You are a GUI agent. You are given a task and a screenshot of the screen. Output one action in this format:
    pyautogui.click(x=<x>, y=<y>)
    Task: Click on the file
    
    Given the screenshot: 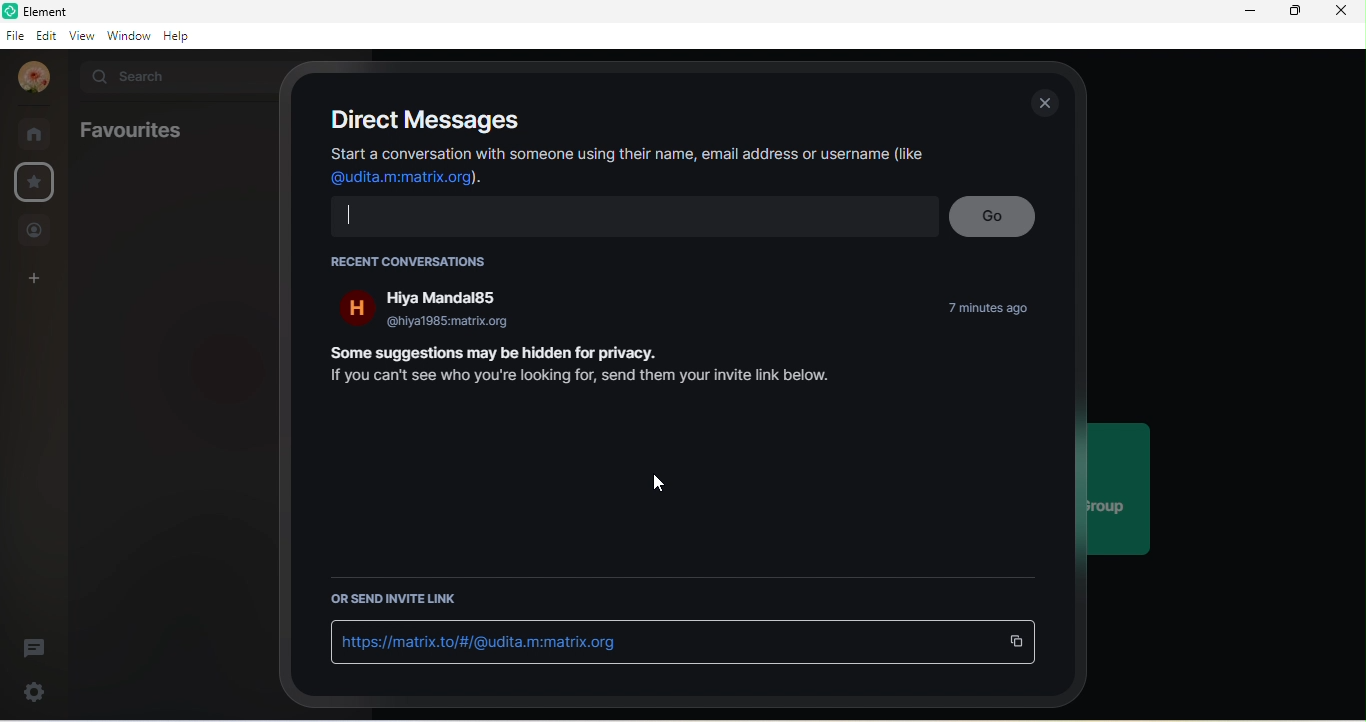 What is the action you would take?
    pyautogui.click(x=15, y=34)
    